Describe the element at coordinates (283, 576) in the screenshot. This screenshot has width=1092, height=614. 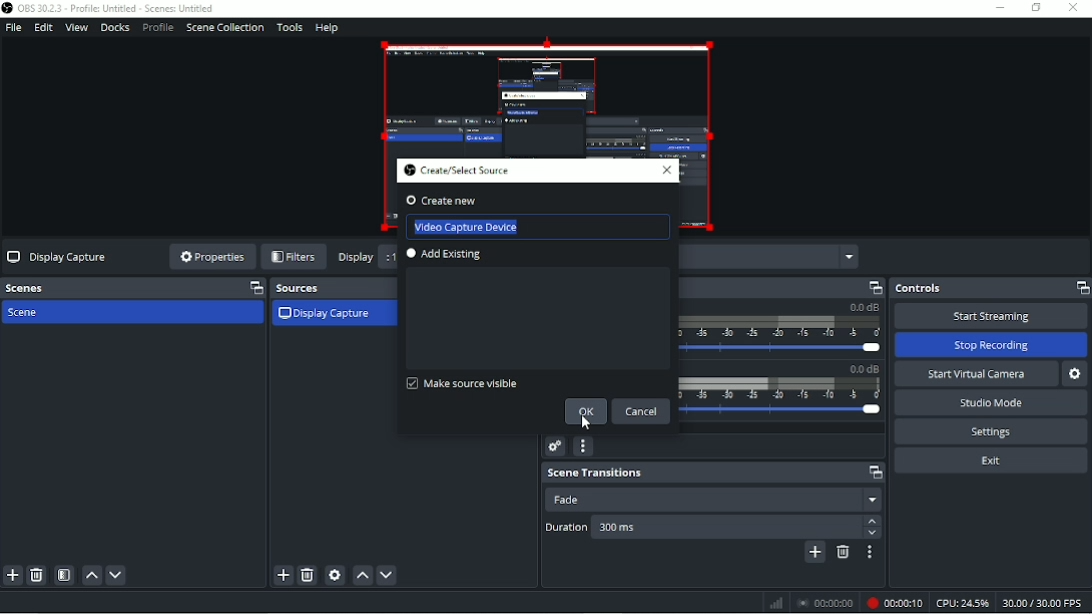
I see `Add source` at that location.